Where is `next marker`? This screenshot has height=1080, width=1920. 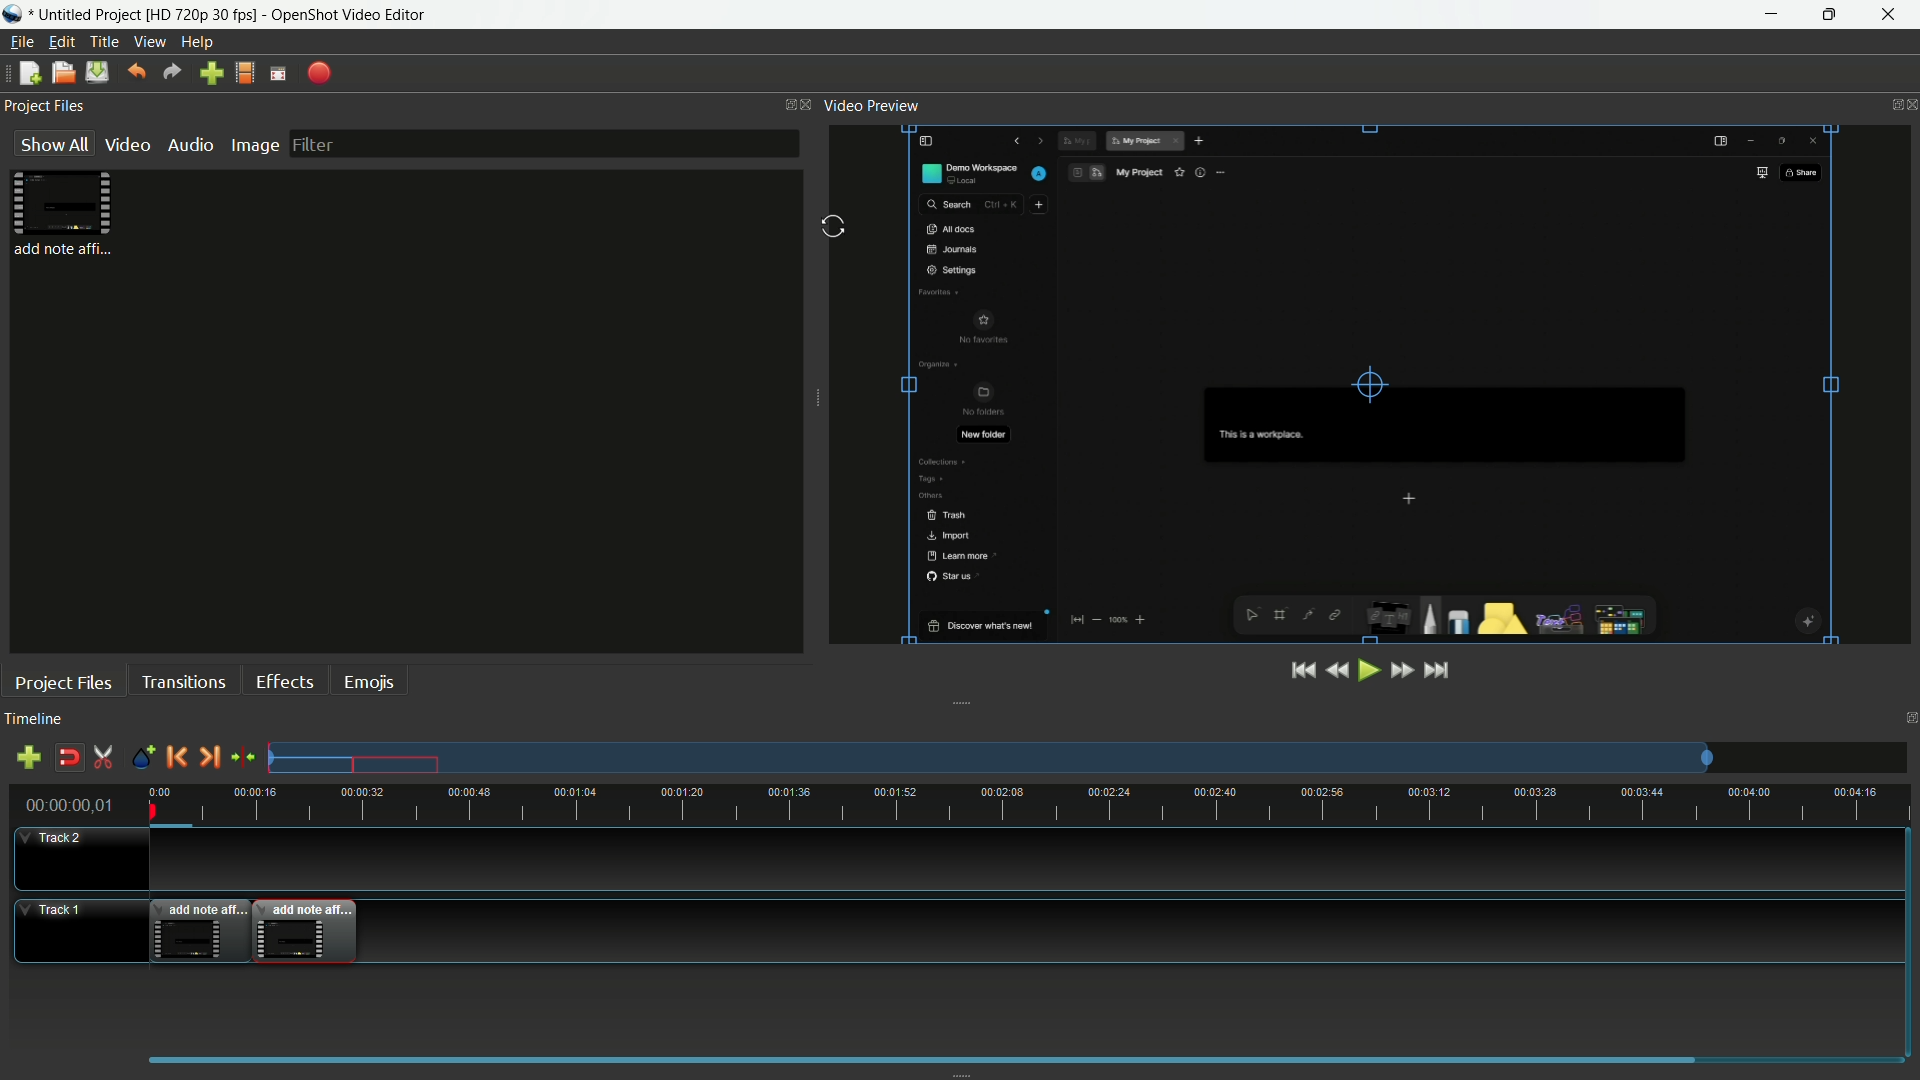 next marker is located at coordinates (207, 756).